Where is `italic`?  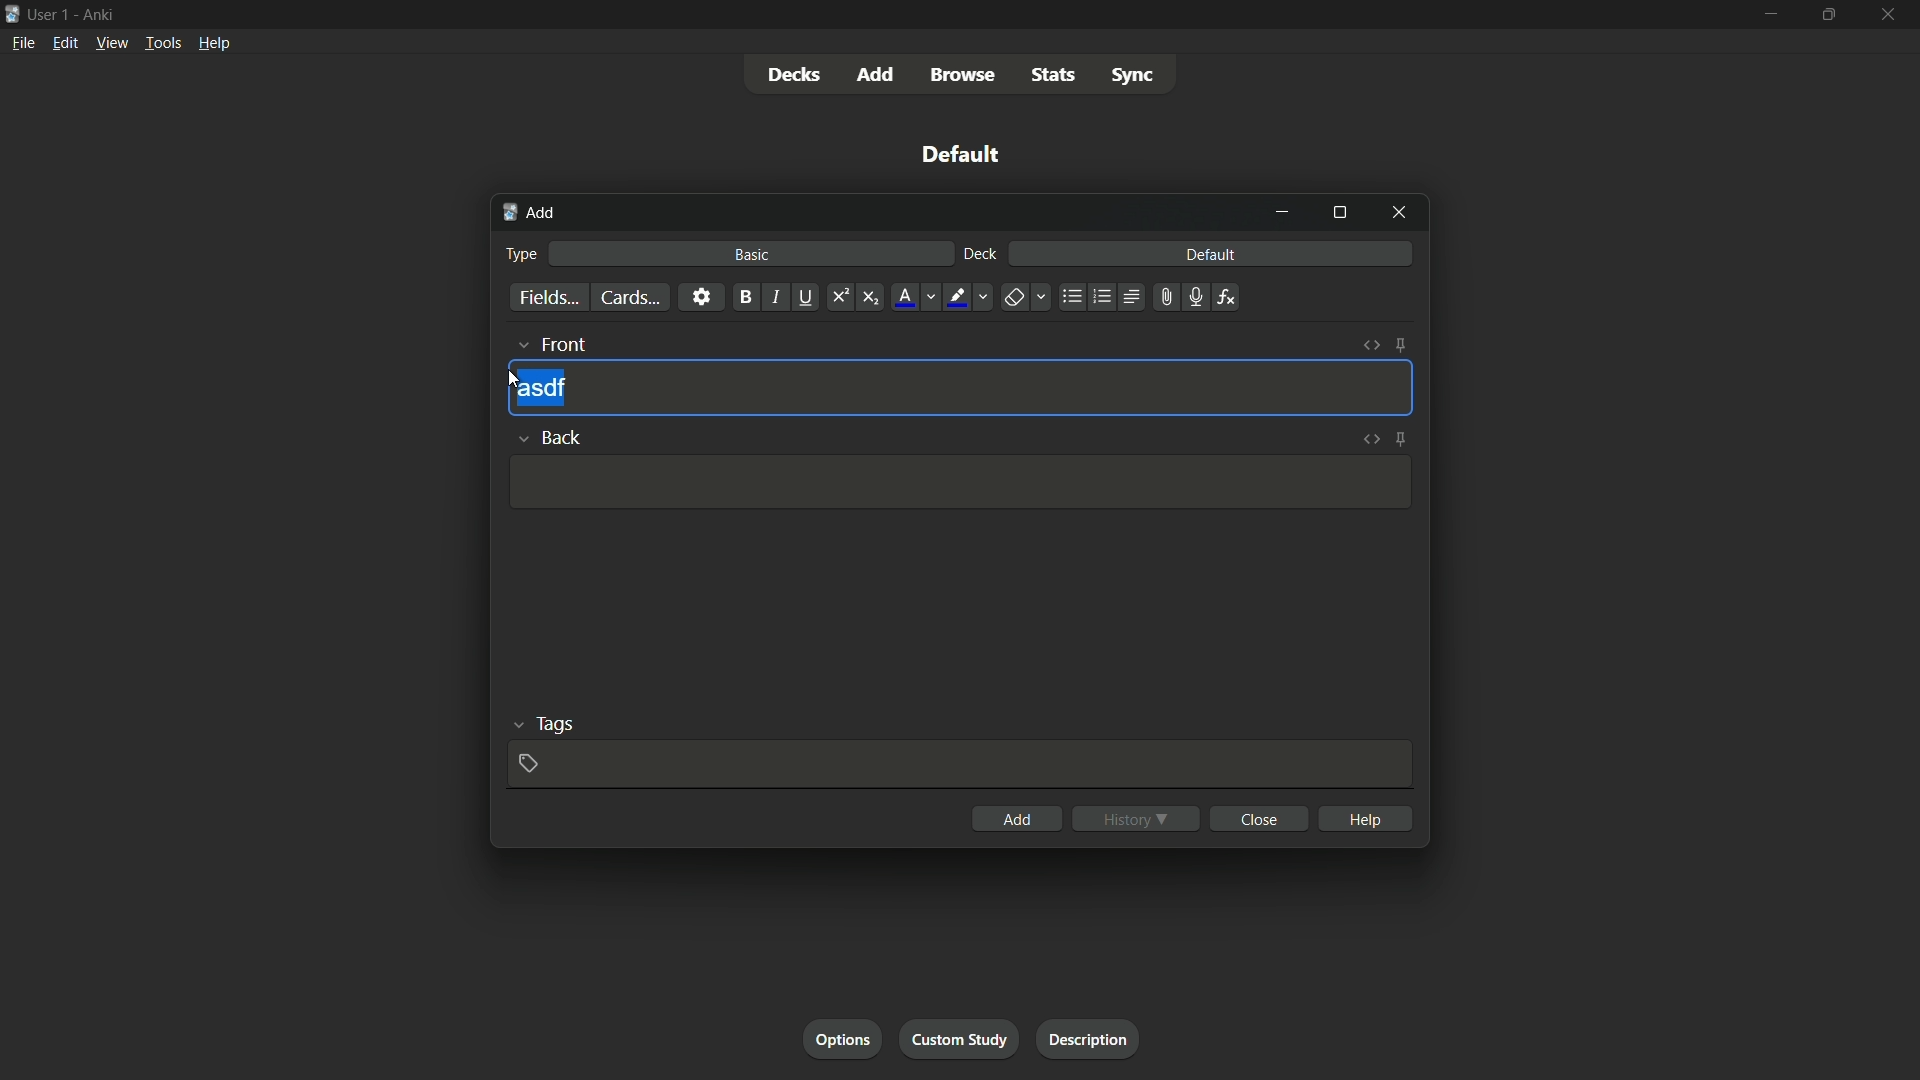 italic is located at coordinates (774, 296).